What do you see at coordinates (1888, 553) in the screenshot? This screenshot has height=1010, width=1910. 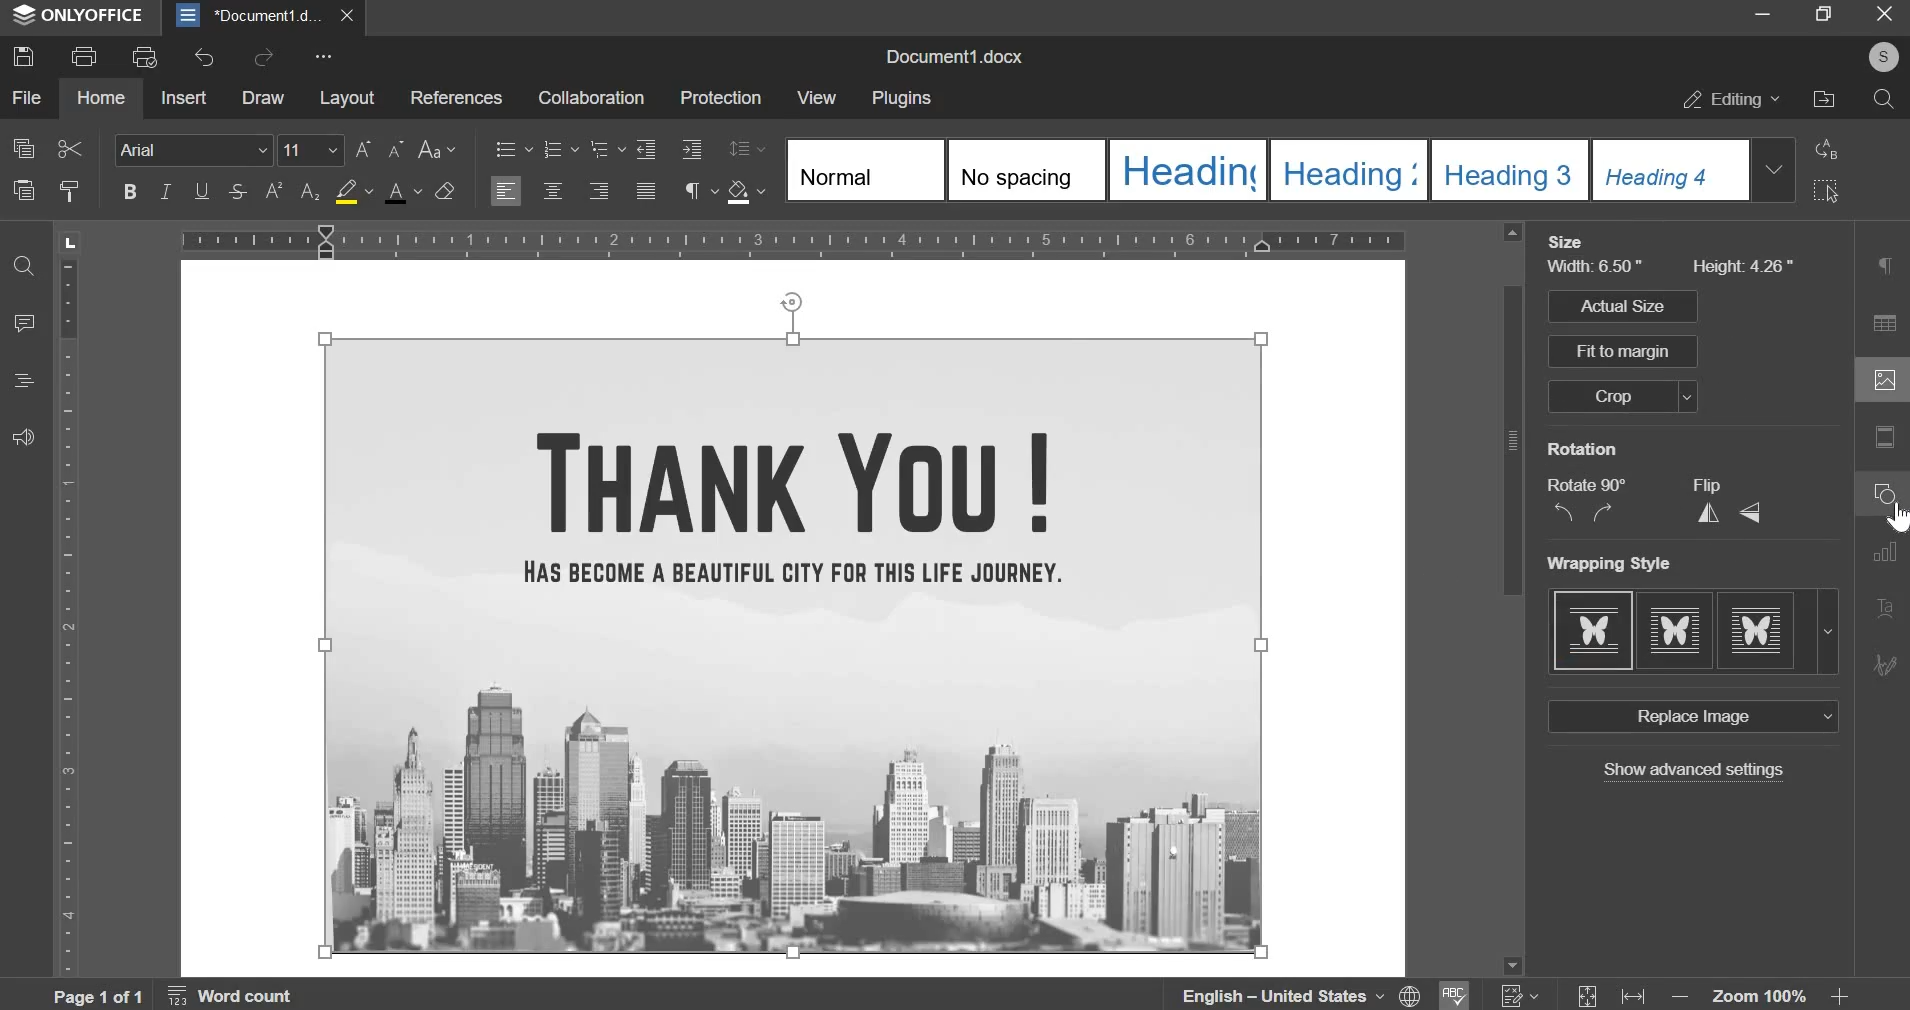 I see `chart settings` at bounding box center [1888, 553].